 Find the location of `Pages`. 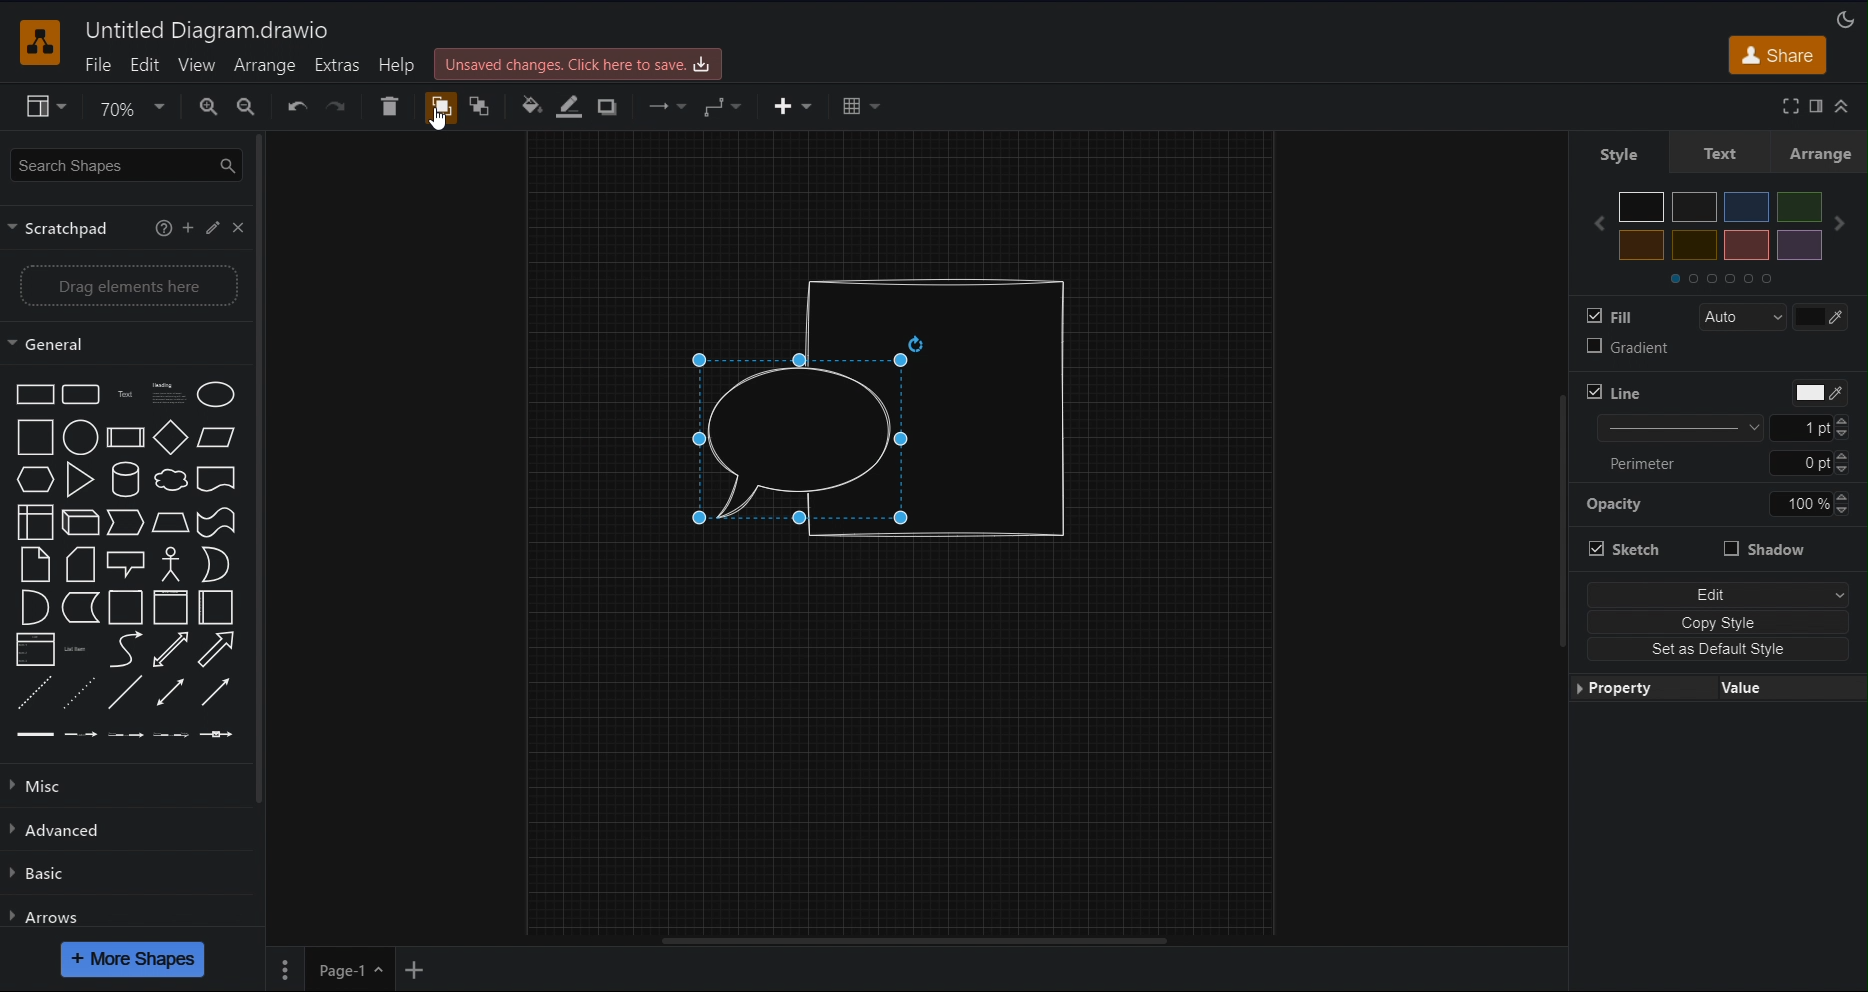

Pages is located at coordinates (285, 969).